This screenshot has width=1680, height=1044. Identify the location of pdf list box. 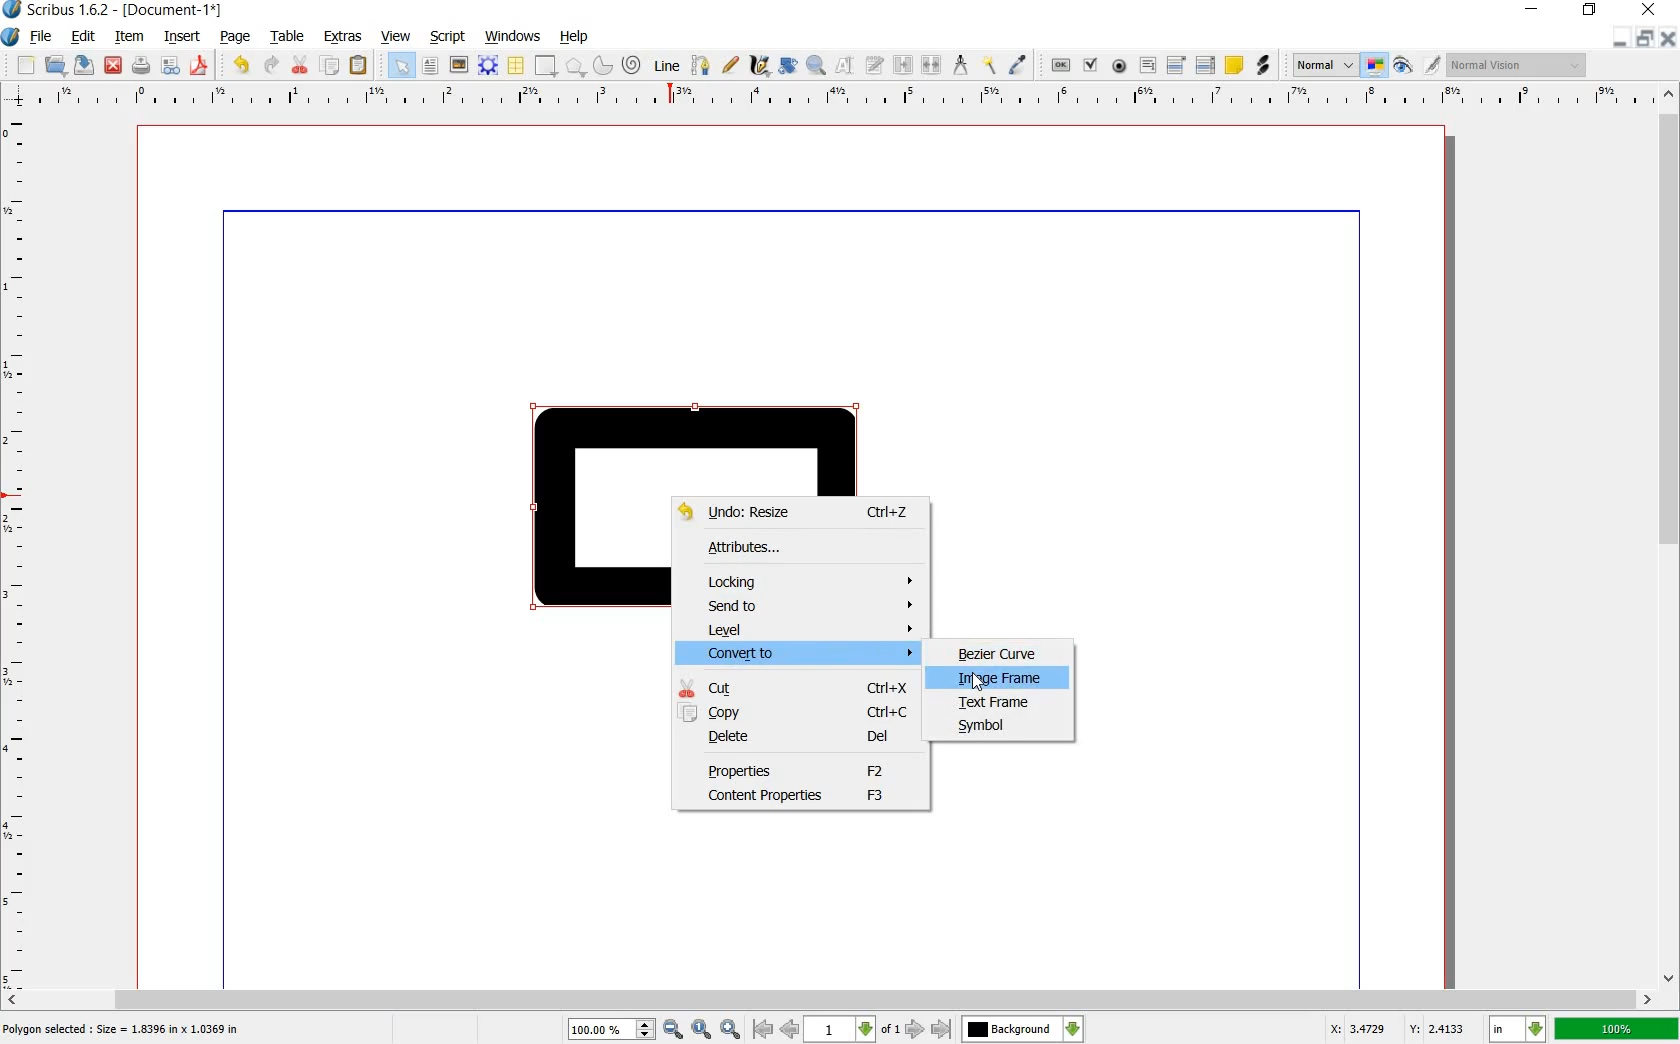
(1207, 66).